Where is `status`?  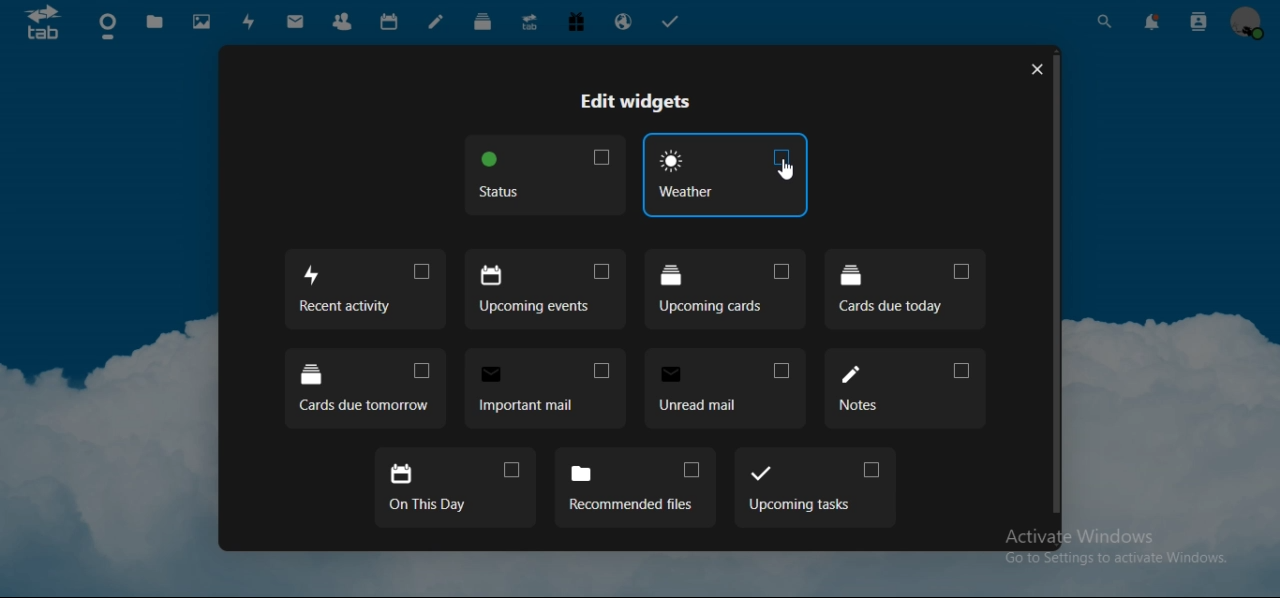 status is located at coordinates (543, 175).